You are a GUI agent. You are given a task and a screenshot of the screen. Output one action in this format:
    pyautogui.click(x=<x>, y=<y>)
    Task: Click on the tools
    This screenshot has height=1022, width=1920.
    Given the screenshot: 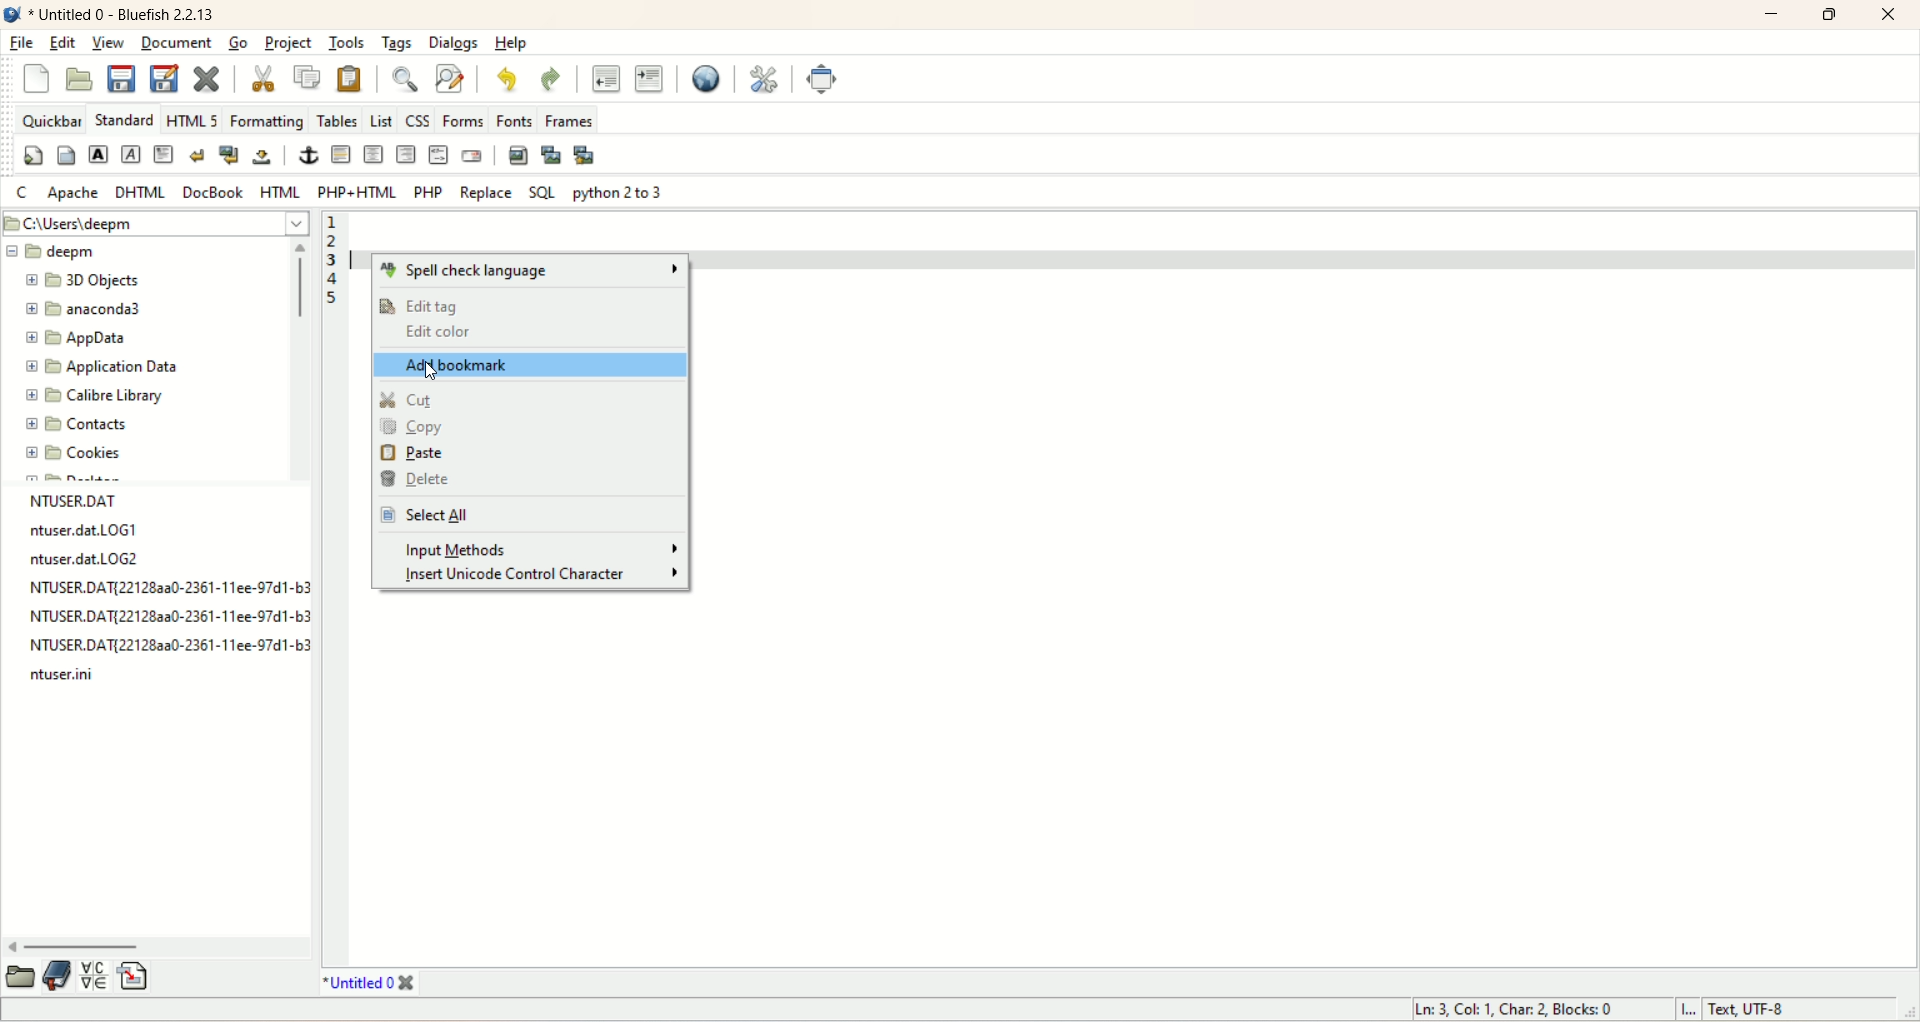 What is the action you would take?
    pyautogui.click(x=350, y=43)
    